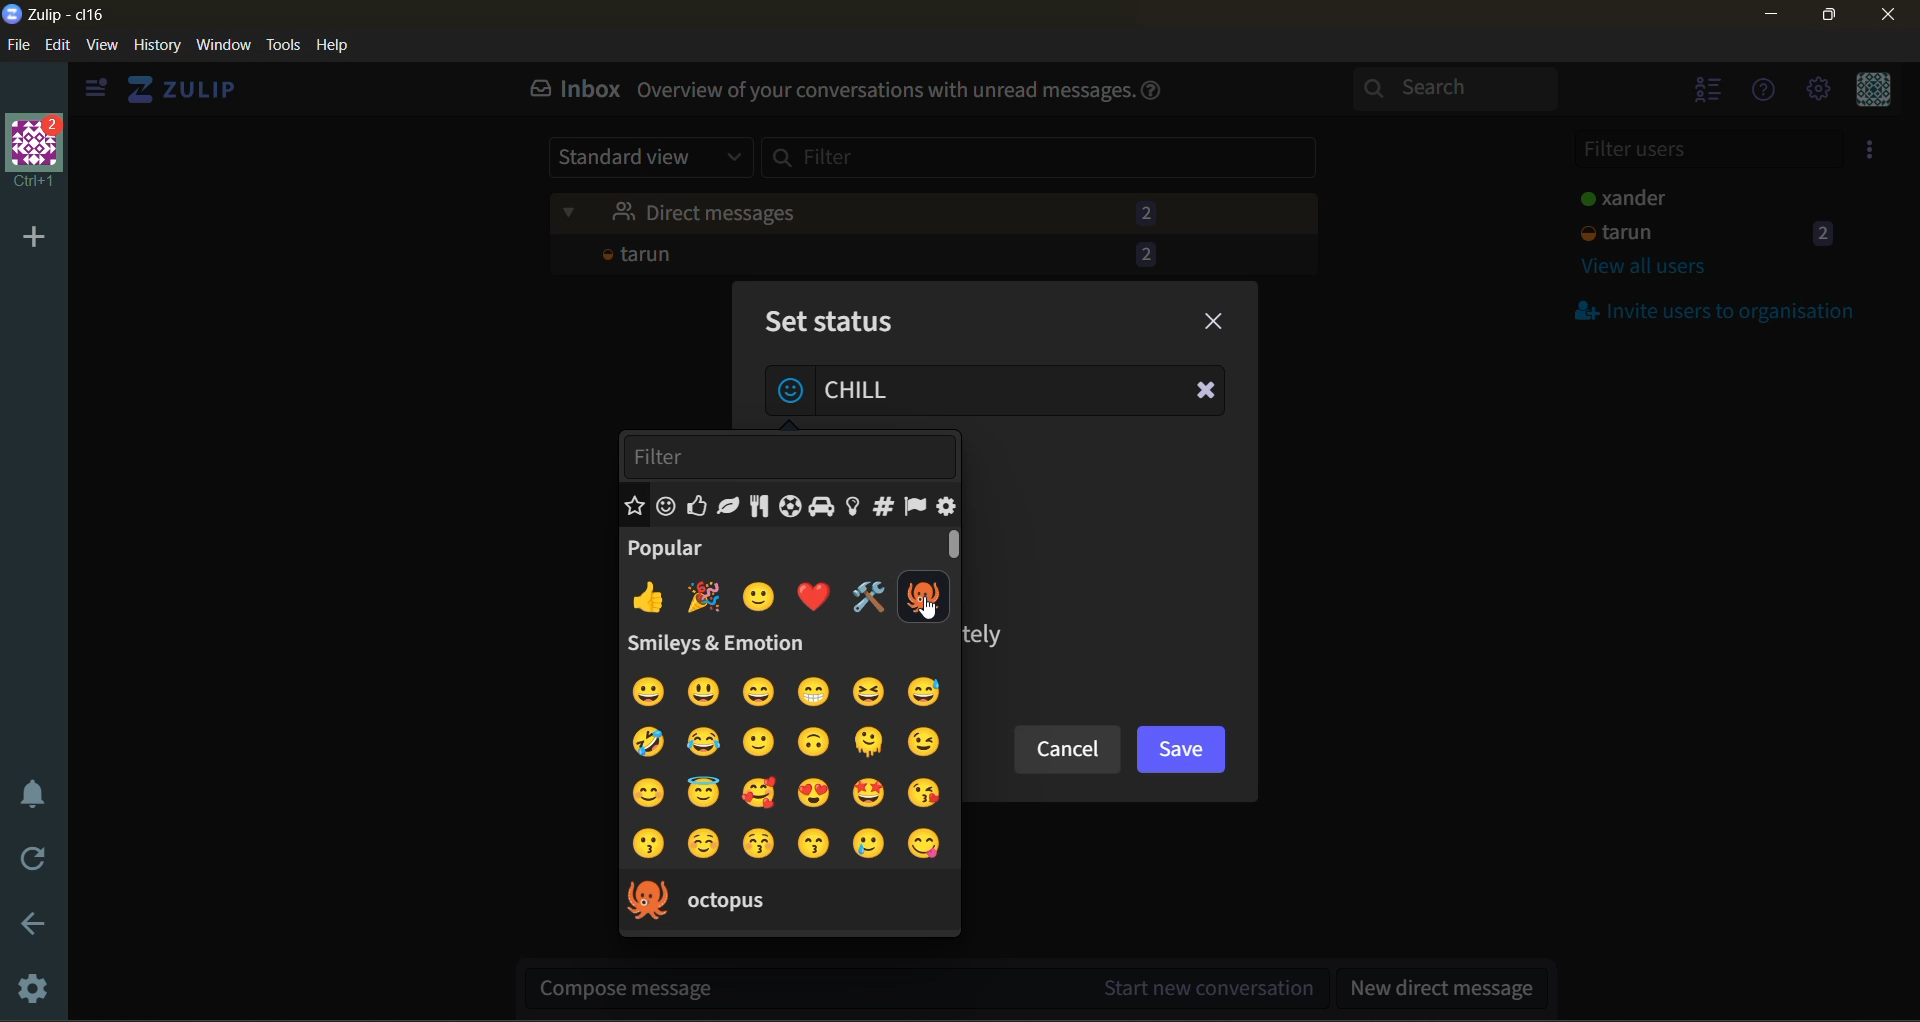 This screenshot has width=1920, height=1022. Describe the element at coordinates (761, 742) in the screenshot. I see `emoji` at that location.